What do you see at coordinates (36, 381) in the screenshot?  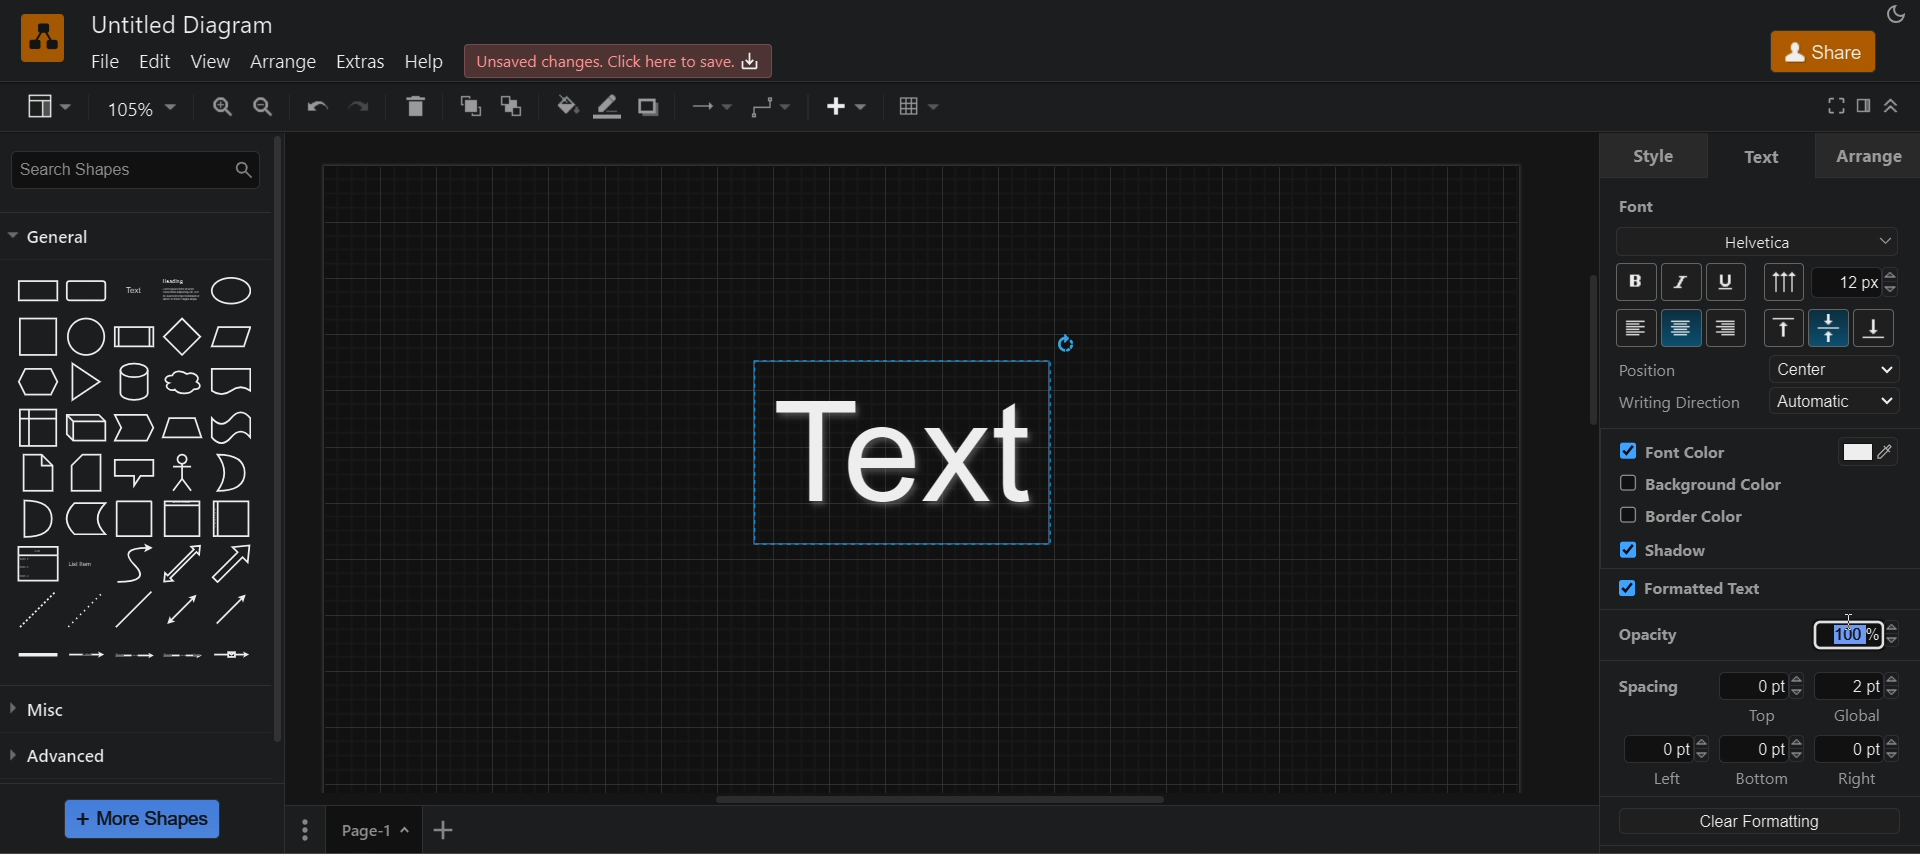 I see `hexagon` at bounding box center [36, 381].